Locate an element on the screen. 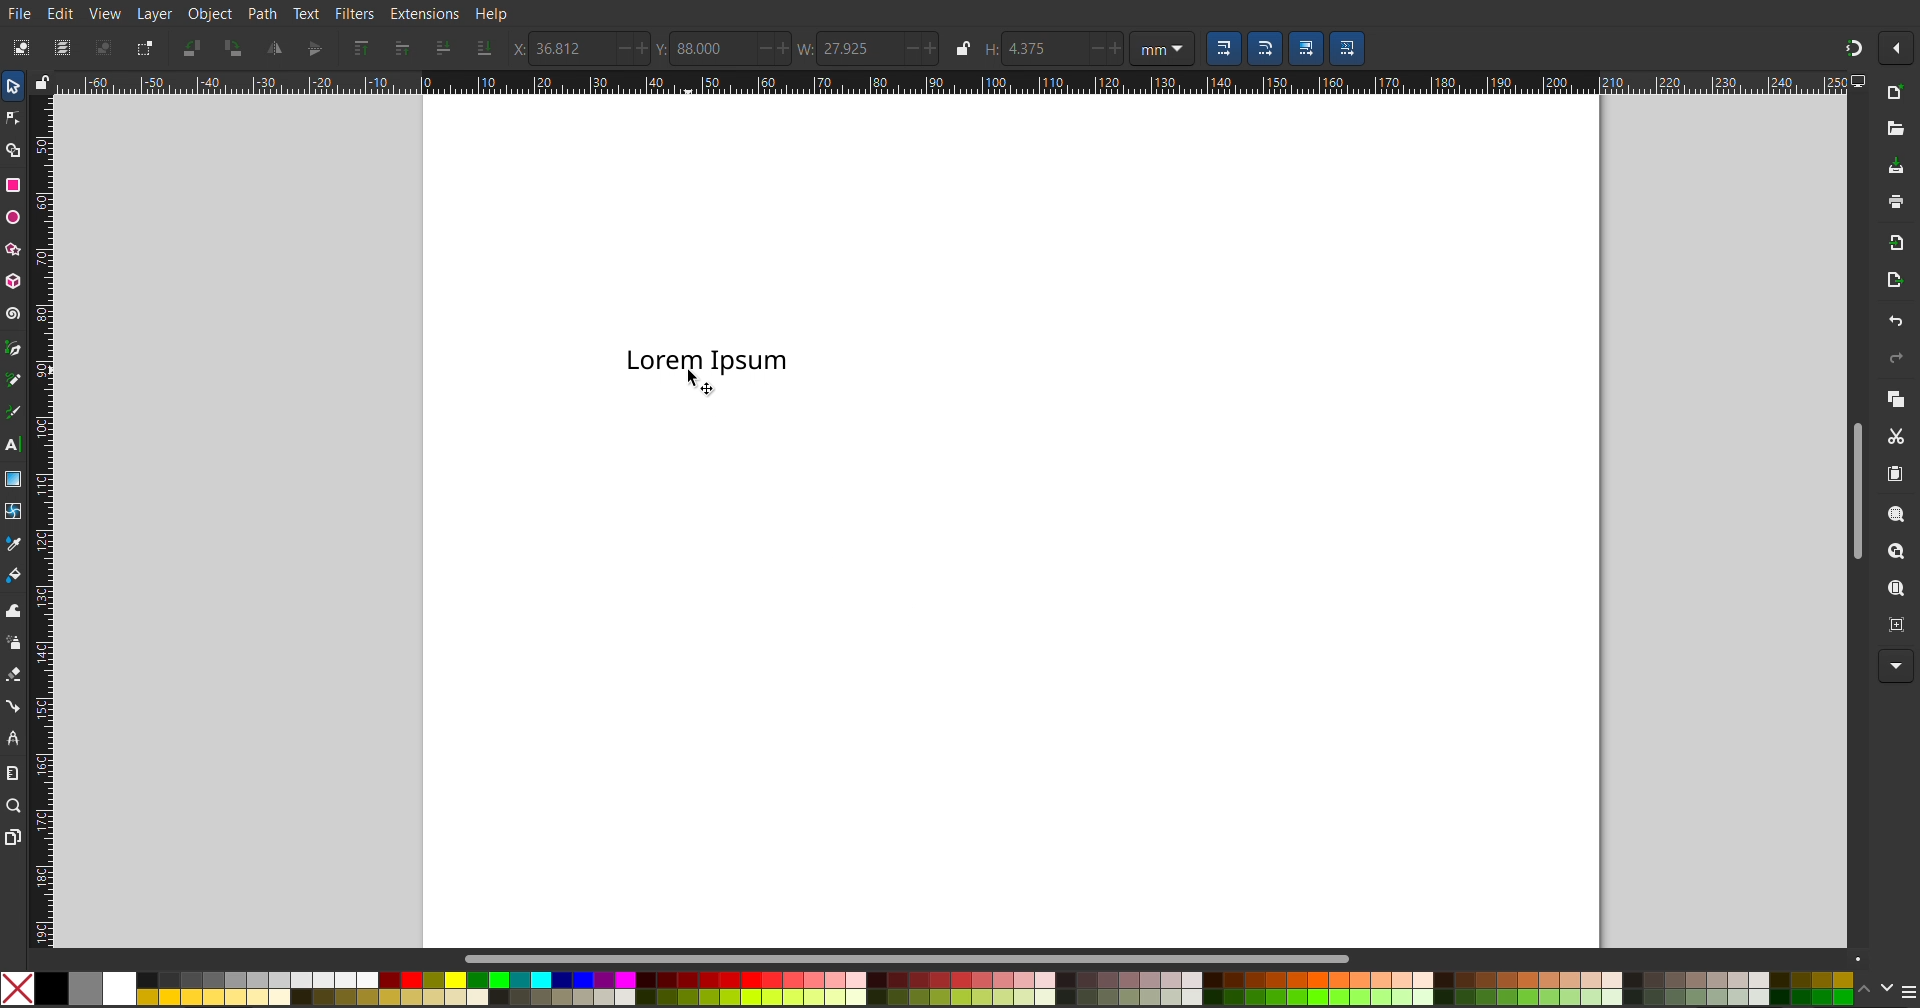 The width and height of the screenshot is (1920, 1008). Object is located at coordinates (209, 12).